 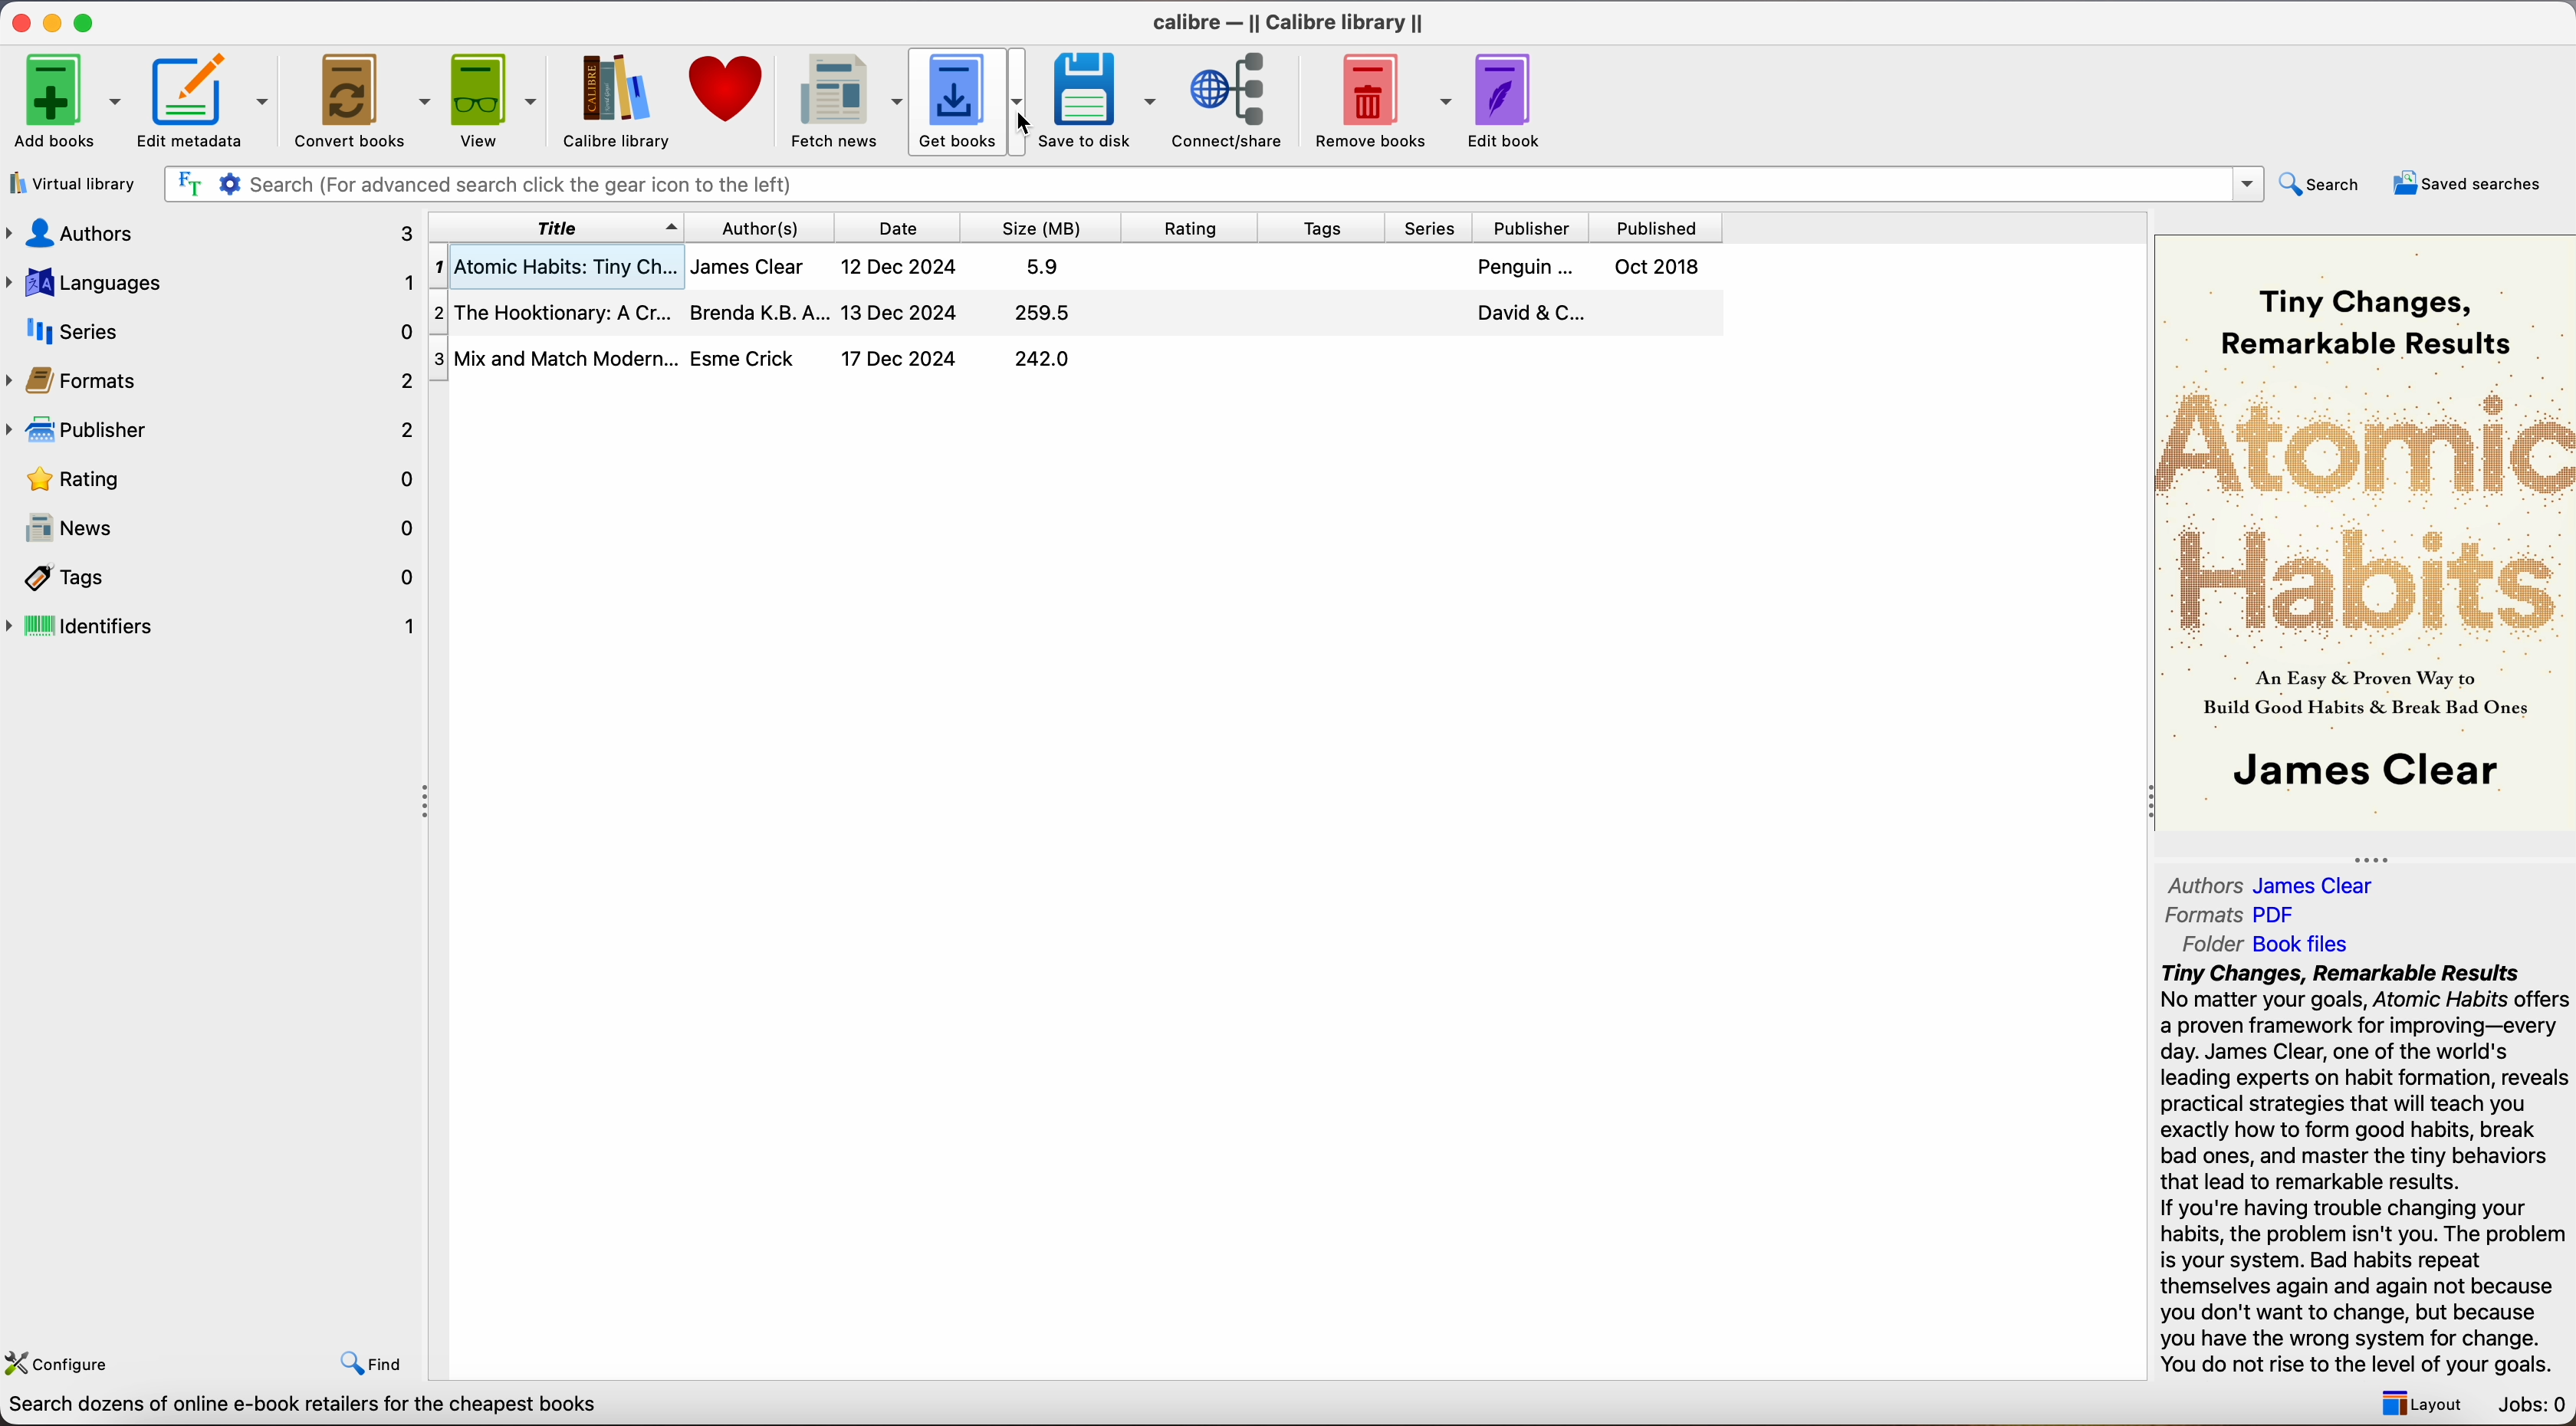 I want to click on Mix and Match Modern..., so click(x=761, y=360).